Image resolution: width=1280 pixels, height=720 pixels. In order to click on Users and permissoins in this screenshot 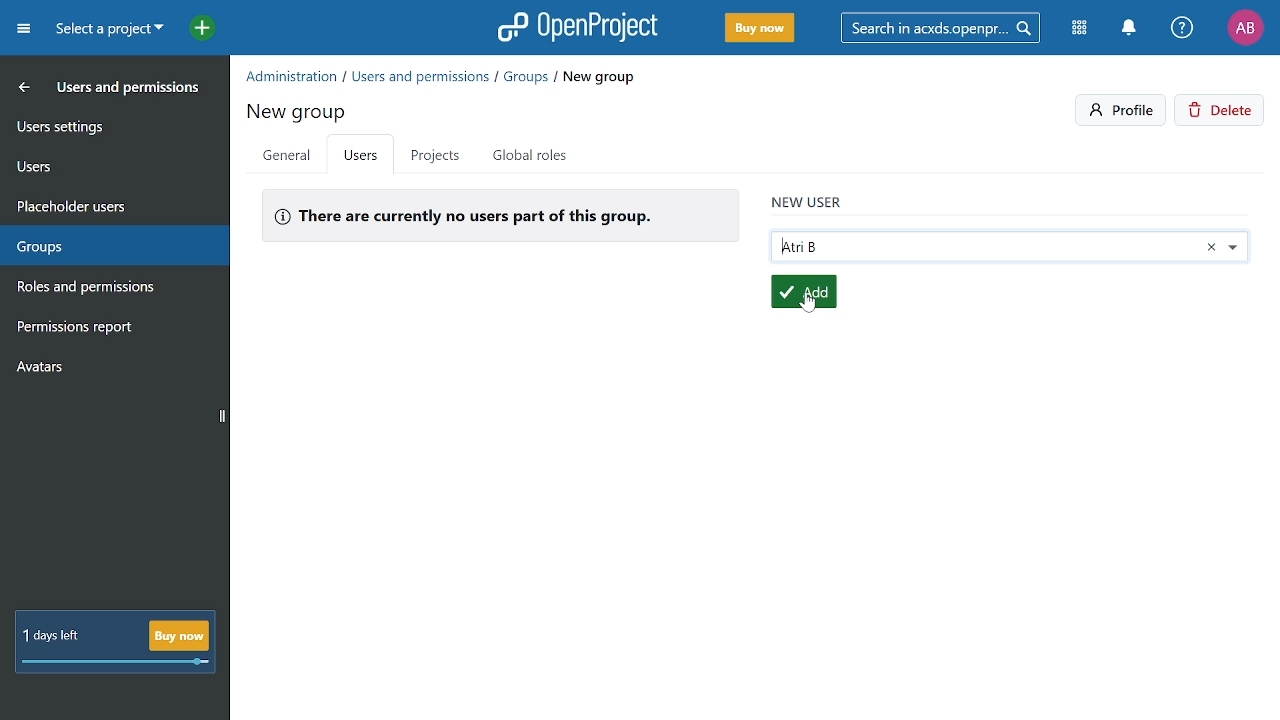, I will do `click(130, 91)`.